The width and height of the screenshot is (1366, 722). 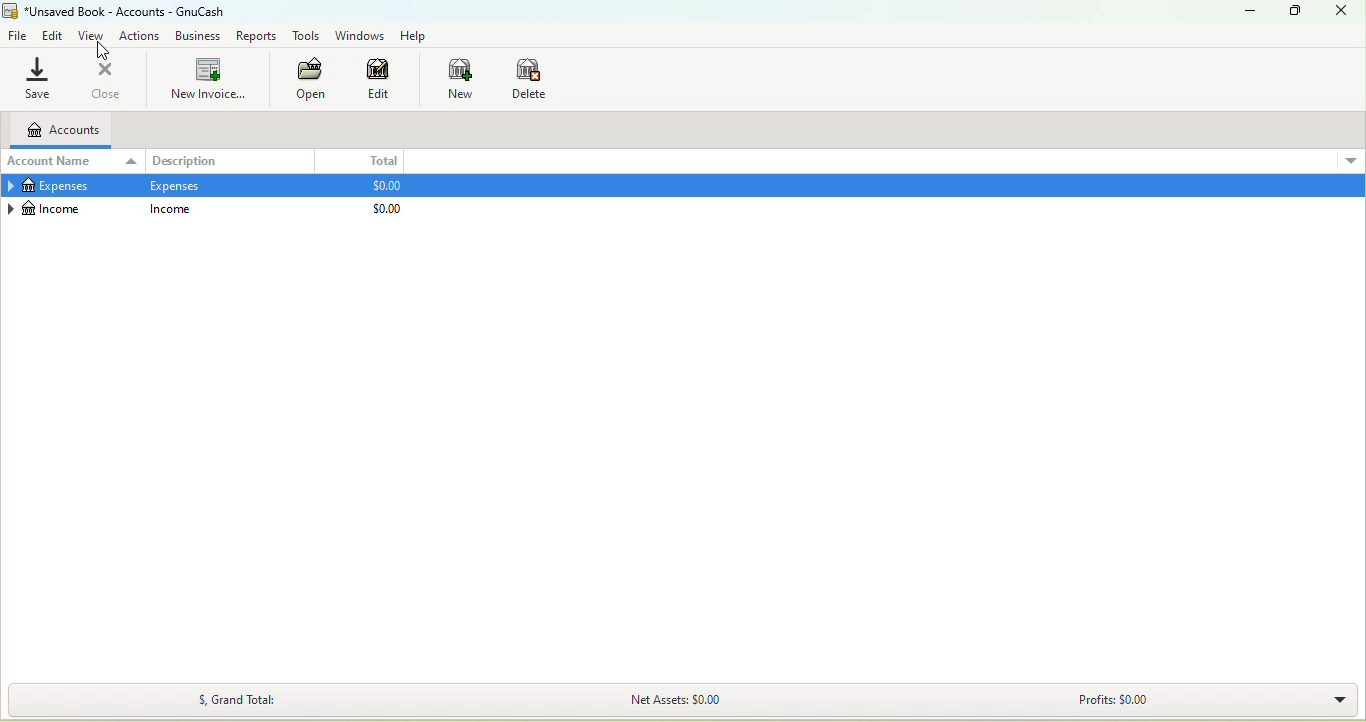 What do you see at coordinates (53, 36) in the screenshot?
I see `Edit` at bounding box center [53, 36].